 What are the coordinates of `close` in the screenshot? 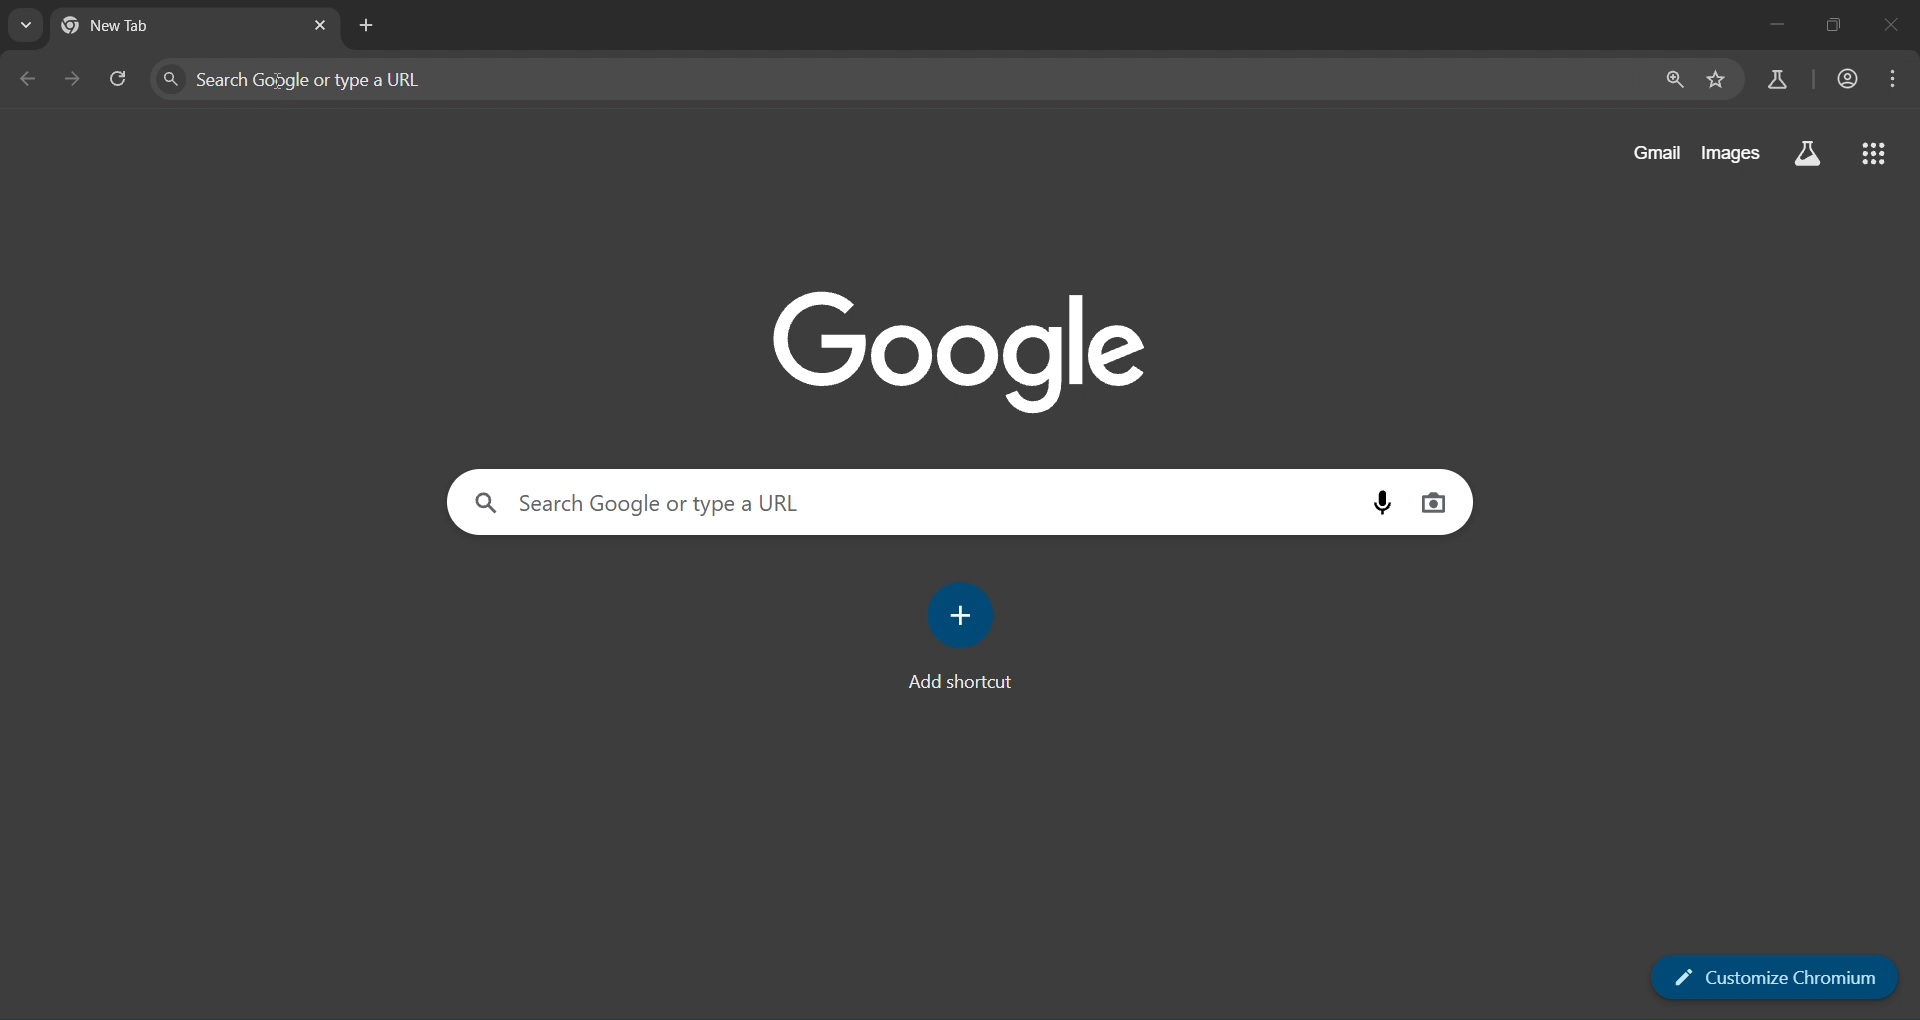 It's located at (1892, 25).